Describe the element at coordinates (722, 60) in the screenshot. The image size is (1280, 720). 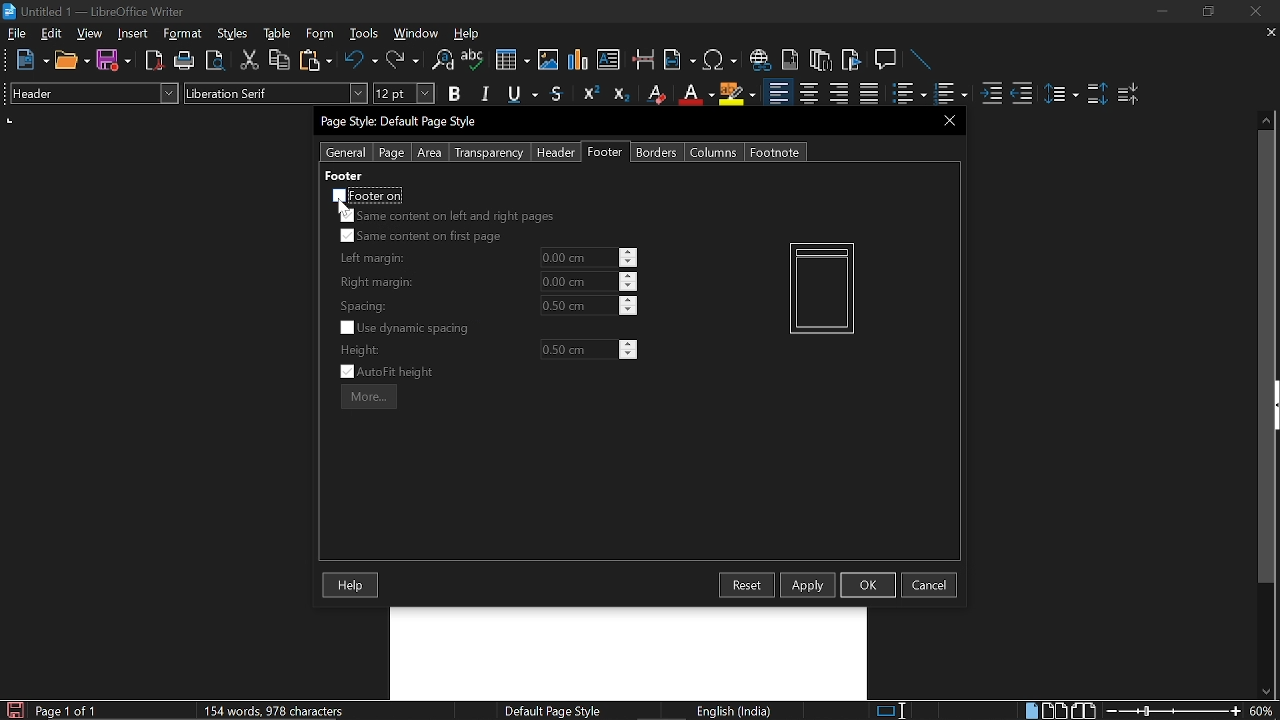
I see `Insert symbol` at that location.